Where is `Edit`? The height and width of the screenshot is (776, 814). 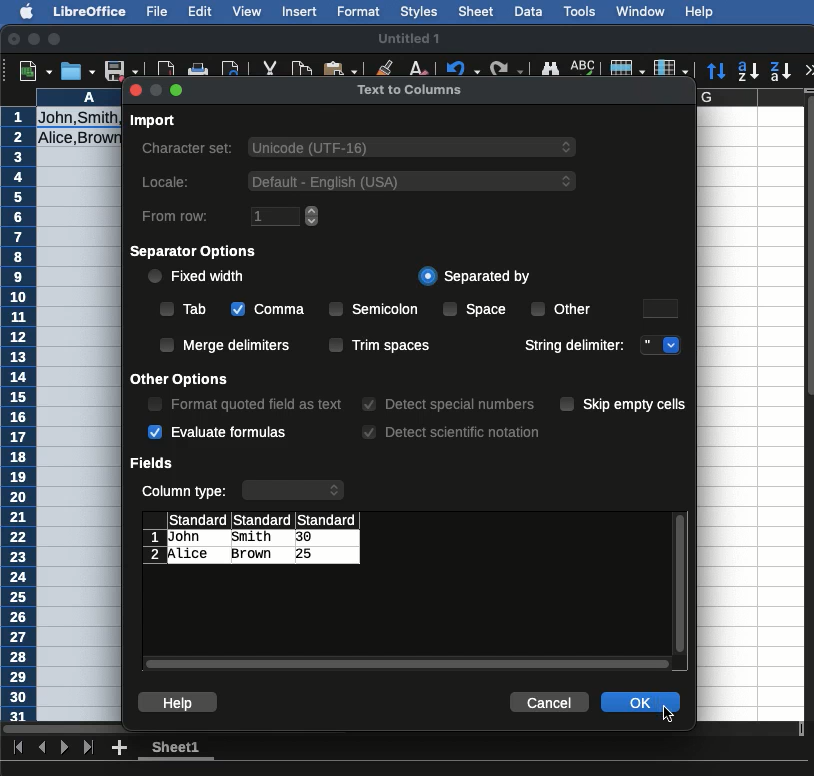
Edit is located at coordinates (200, 10).